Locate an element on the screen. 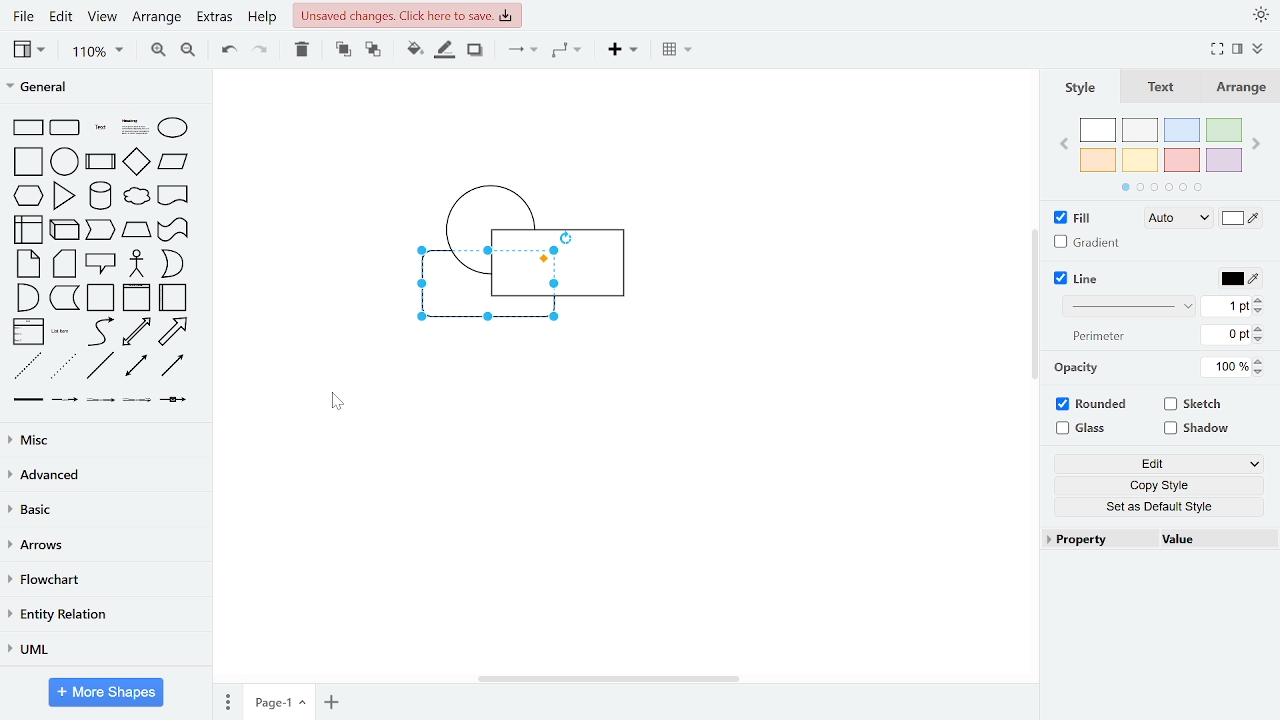 Image resolution: width=1280 pixels, height=720 pixels. text is located at coordinates (1162, 88).